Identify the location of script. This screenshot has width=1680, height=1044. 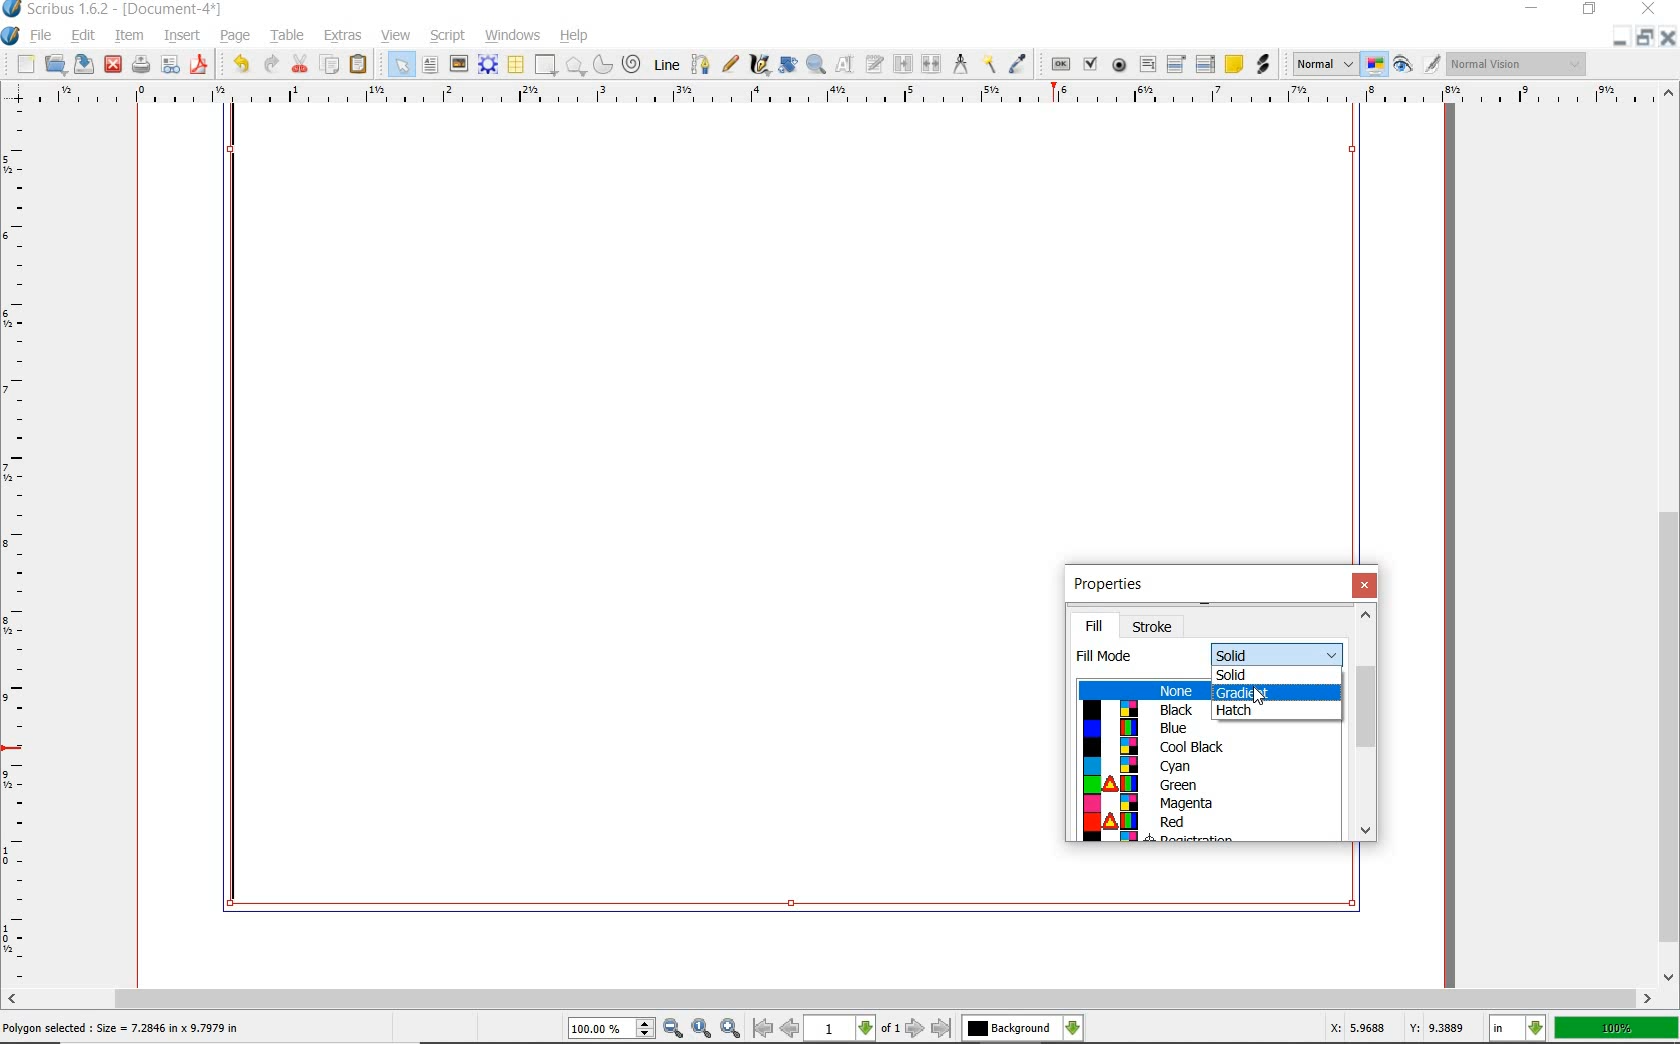
(450, 36).